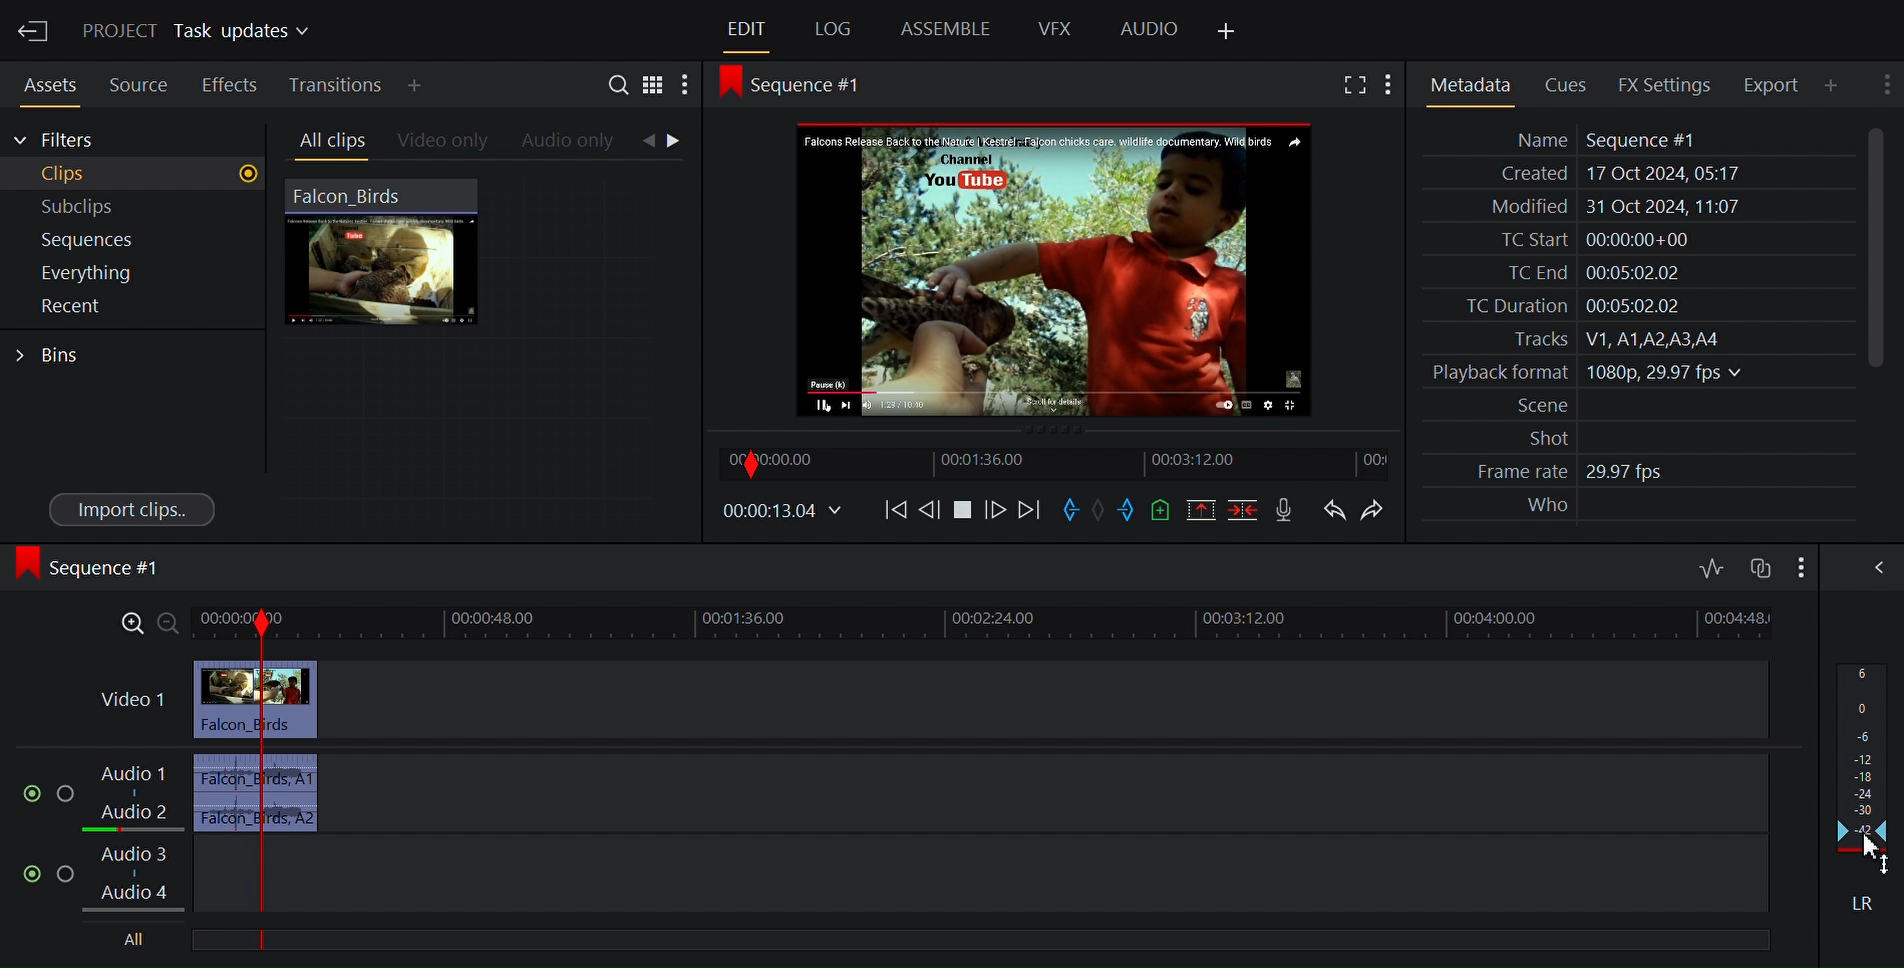 This screenshot has height=968, width=1904. Describe the element at coordinates (1799, 566) in the screenshot. I see `Show settings menu` at that location.